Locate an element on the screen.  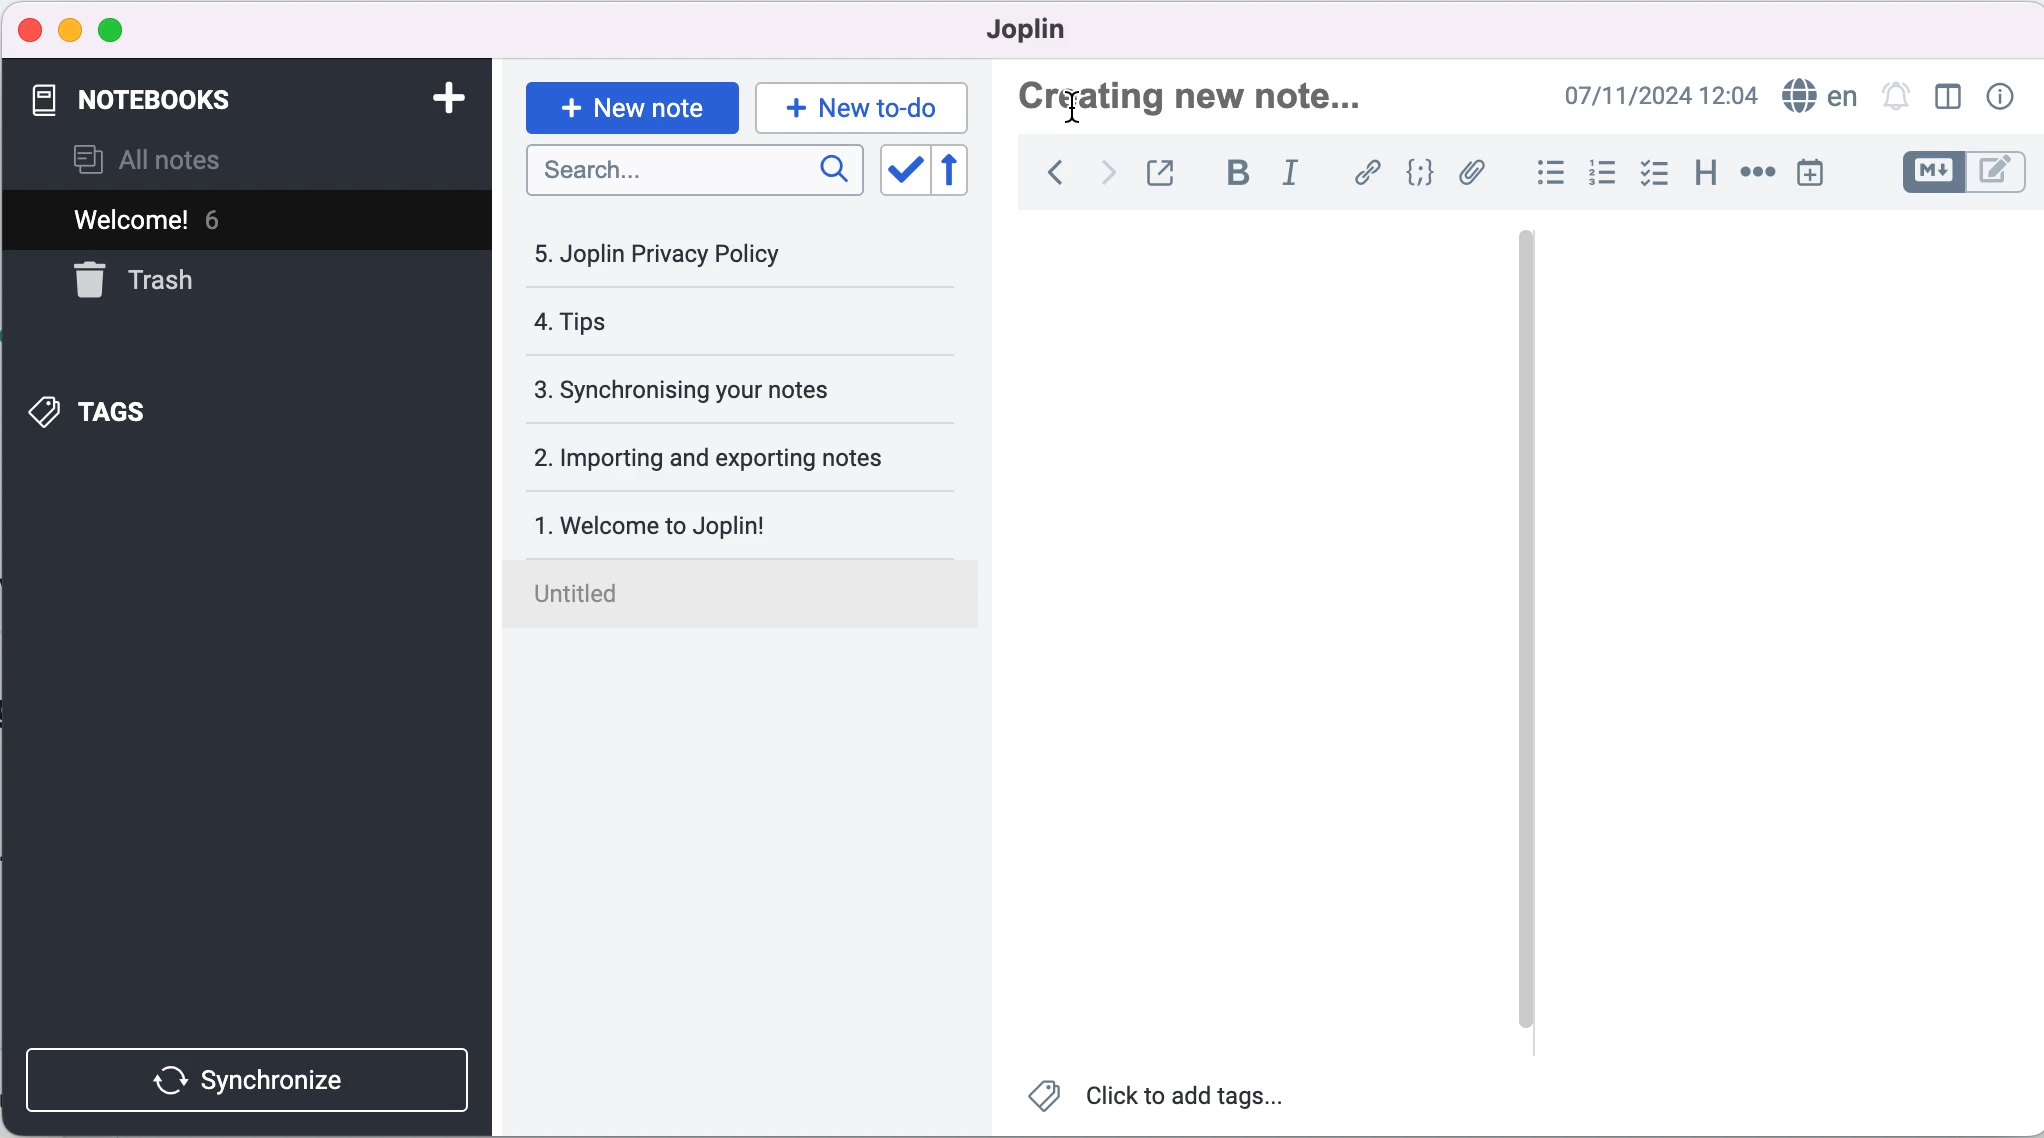
language is located at coordinates (1819, 96).